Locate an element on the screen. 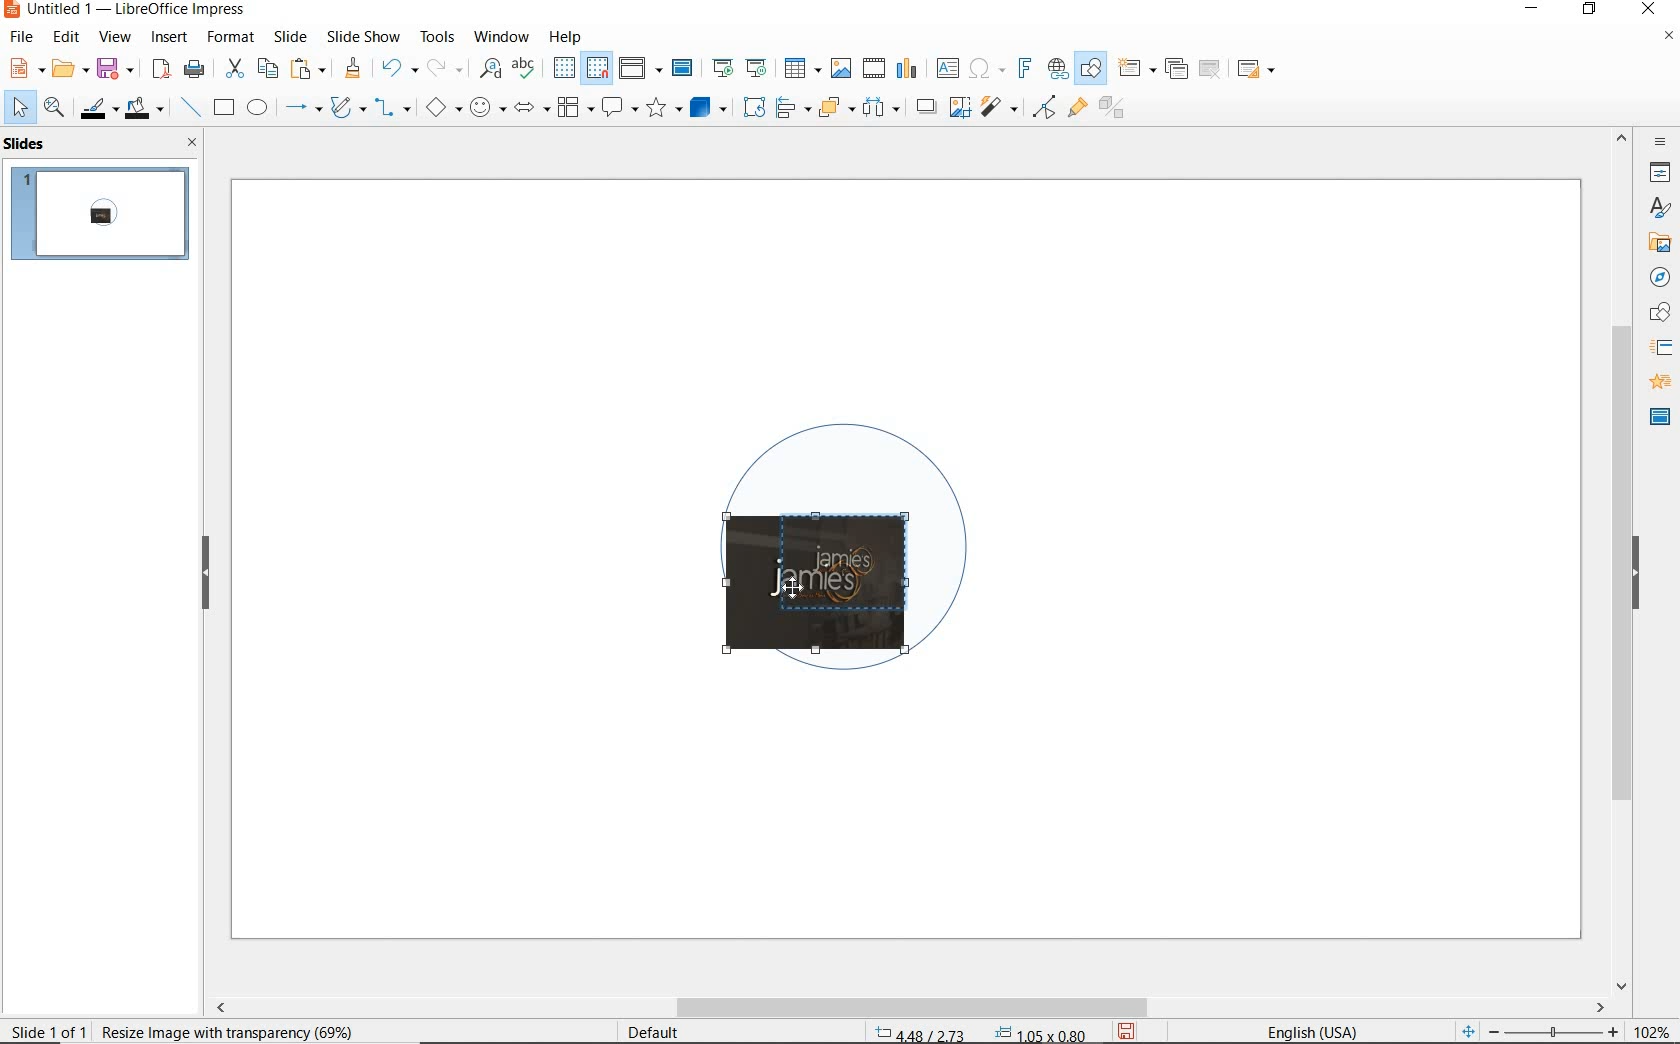 The height and width of the screenshot is (1044, 1680). properties is located at coordinates (1658, 172).